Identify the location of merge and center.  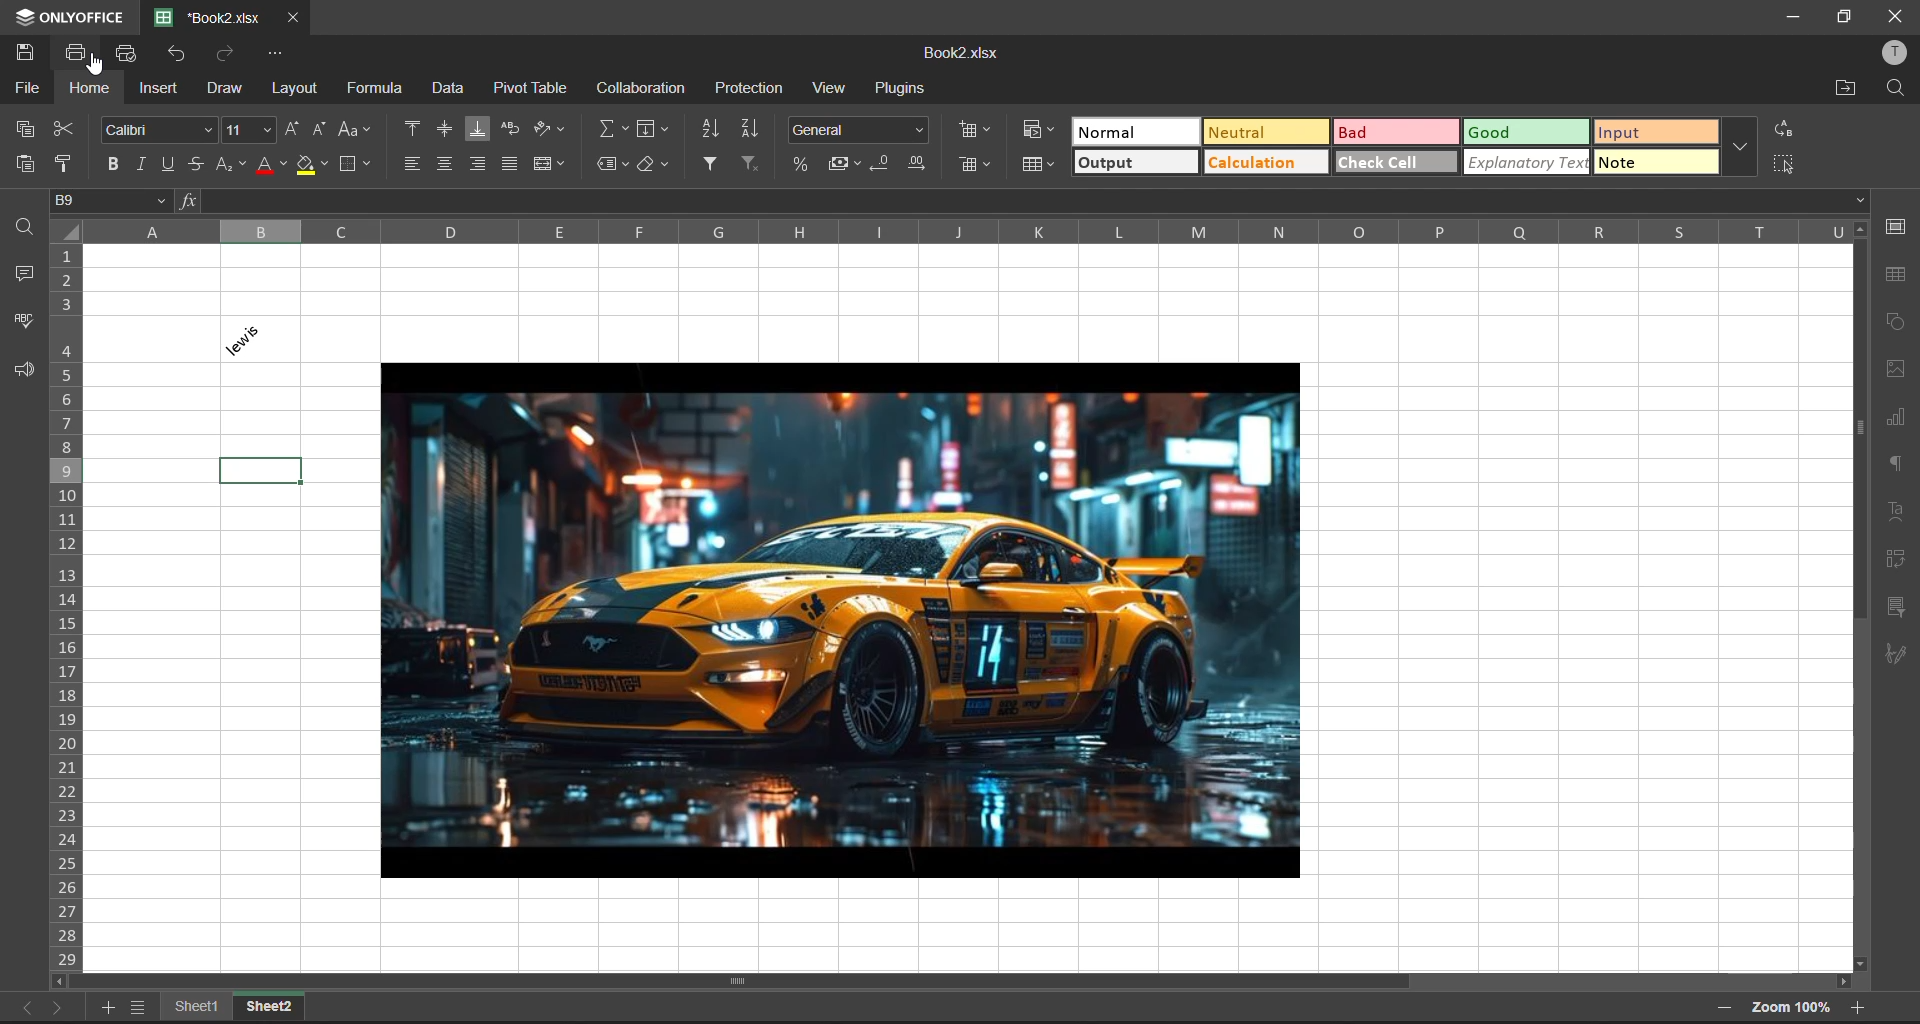
(555, 163).